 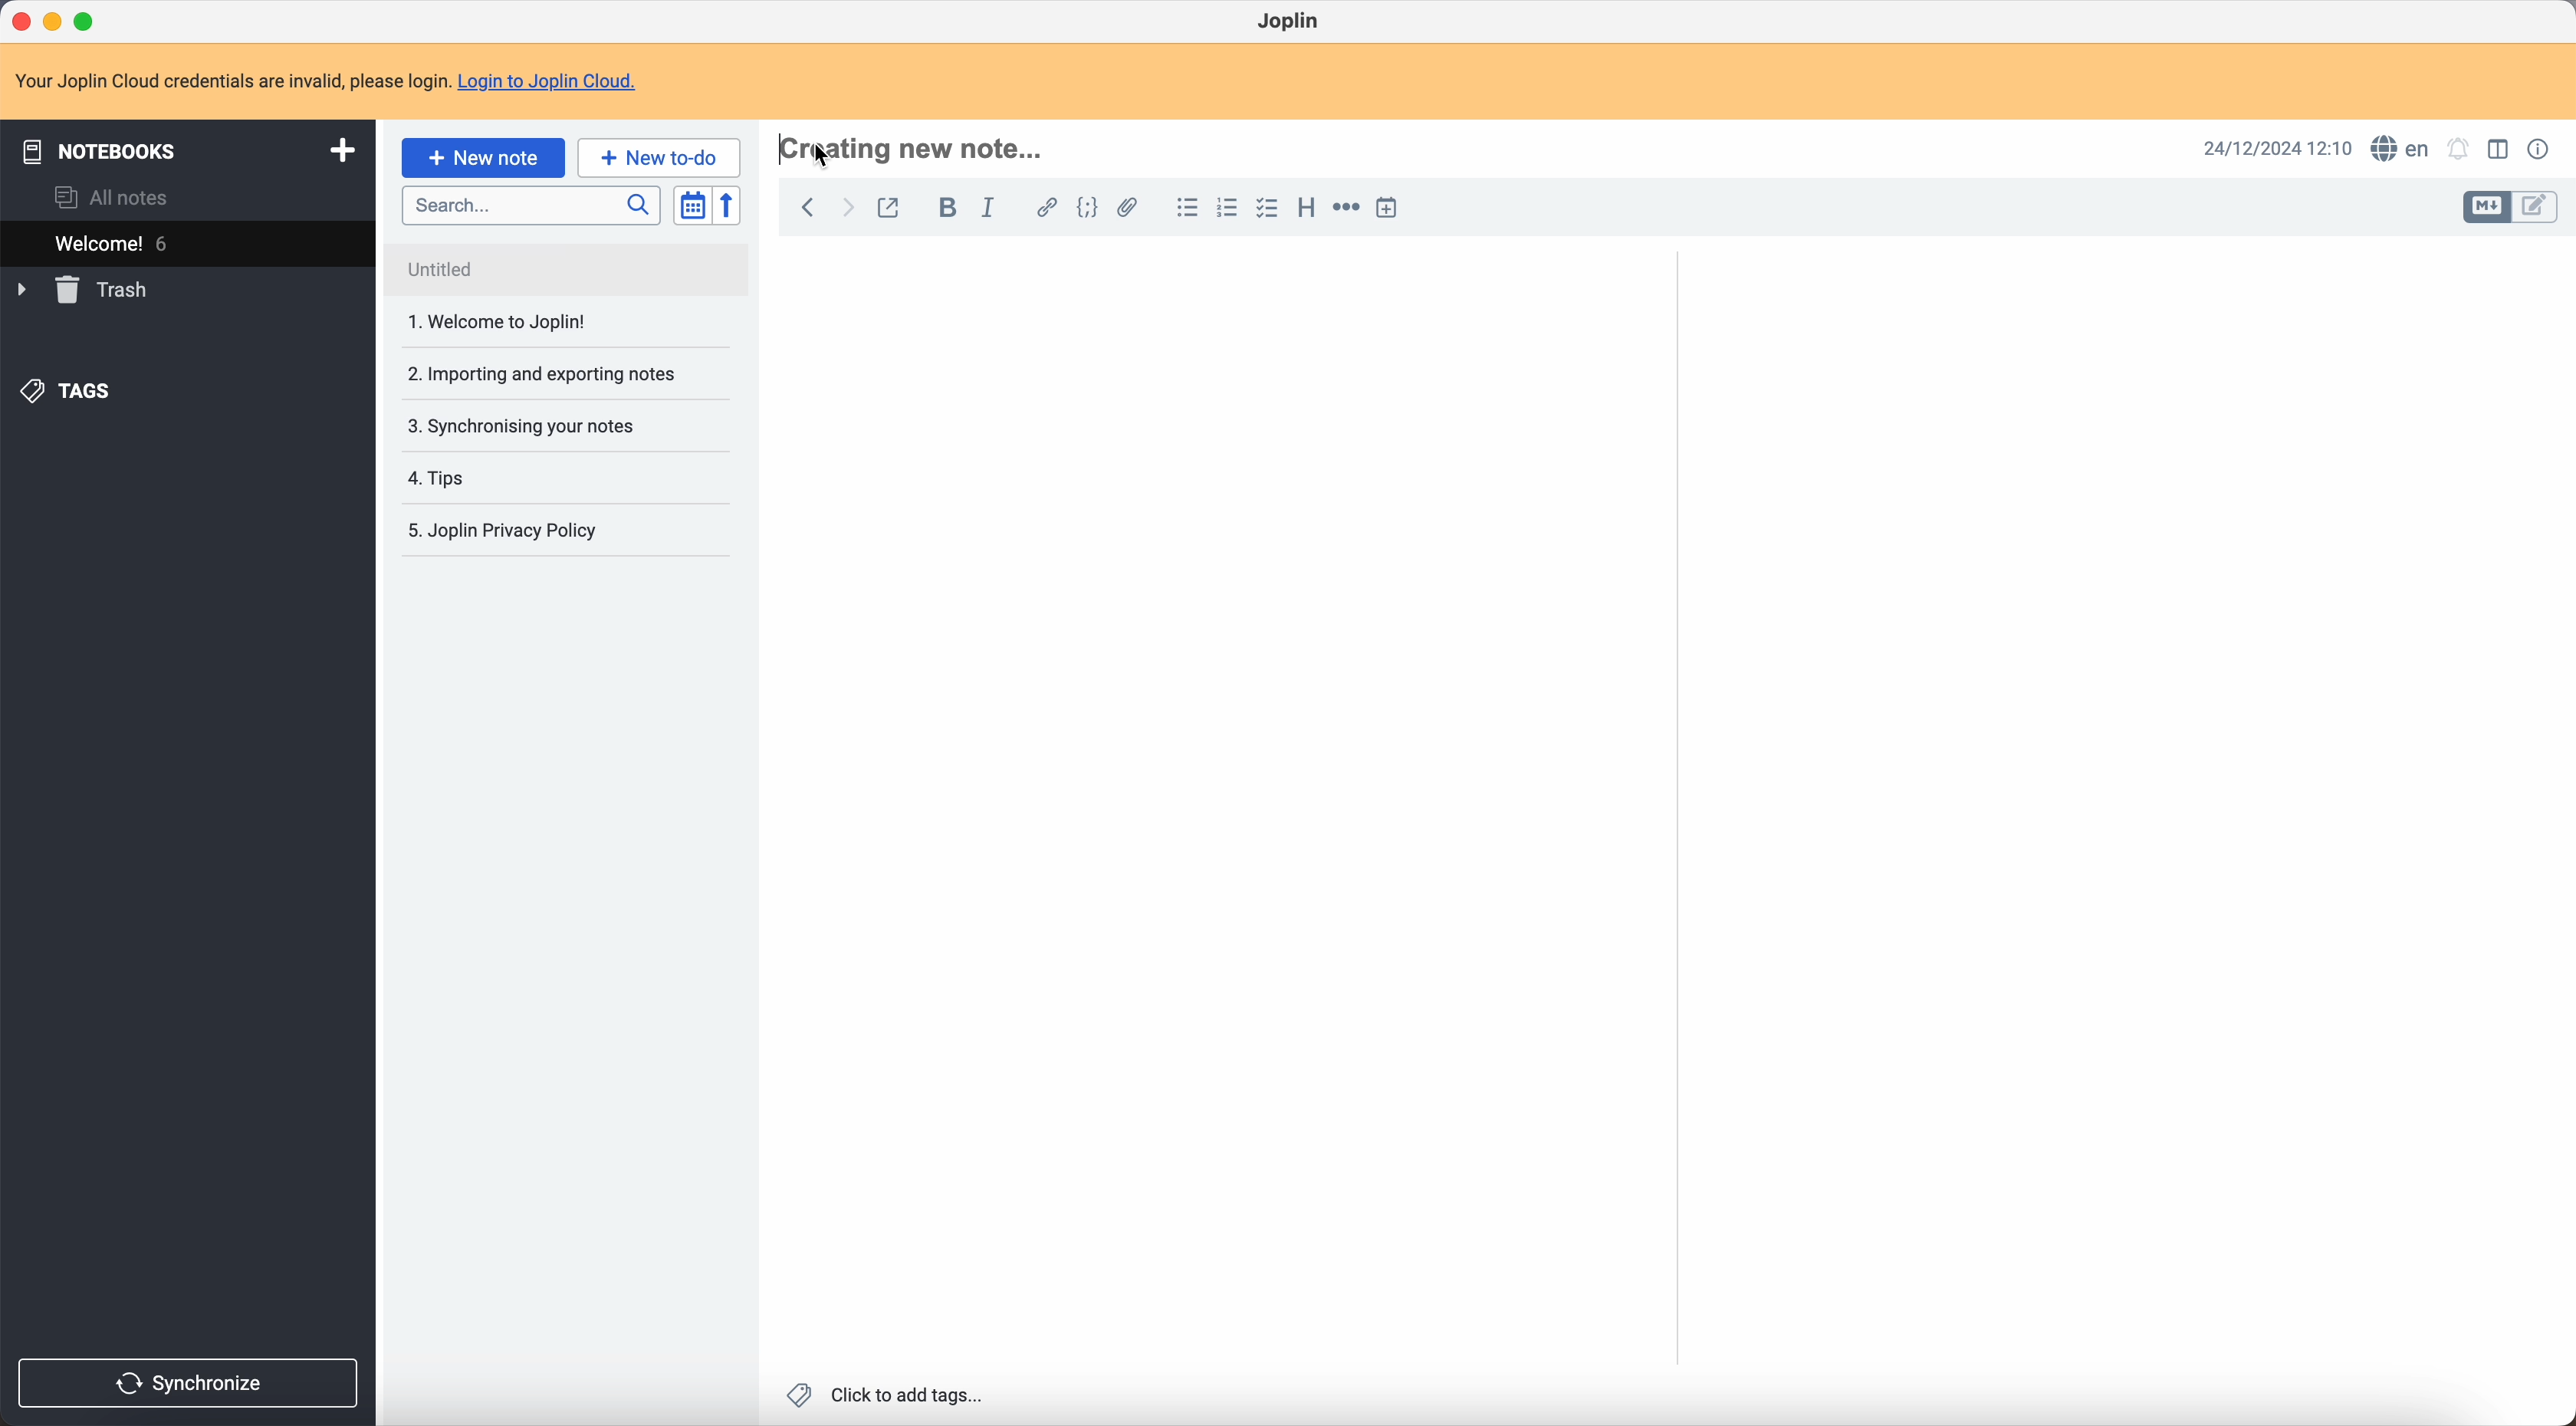 I want to click on click on new note, so click(x=485, y=157).